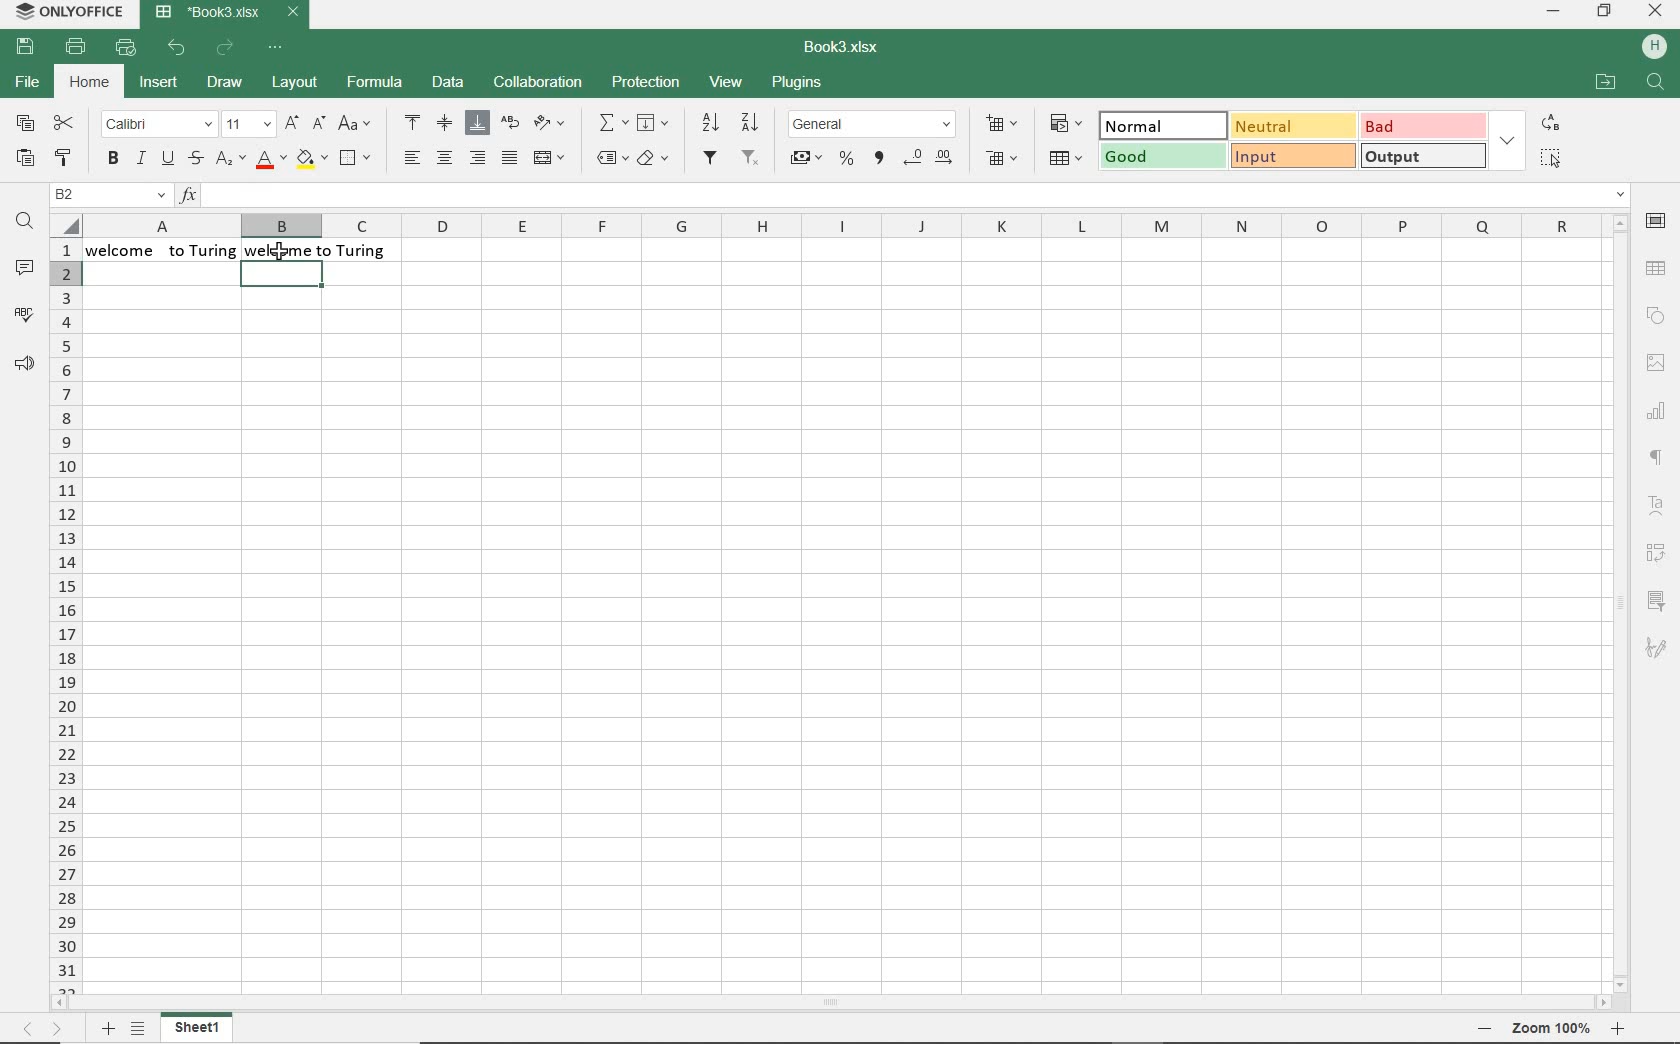 Image resolution: width=1680 pixels, height=1044 pixels. I want to click on quick print, so click(127, 48).